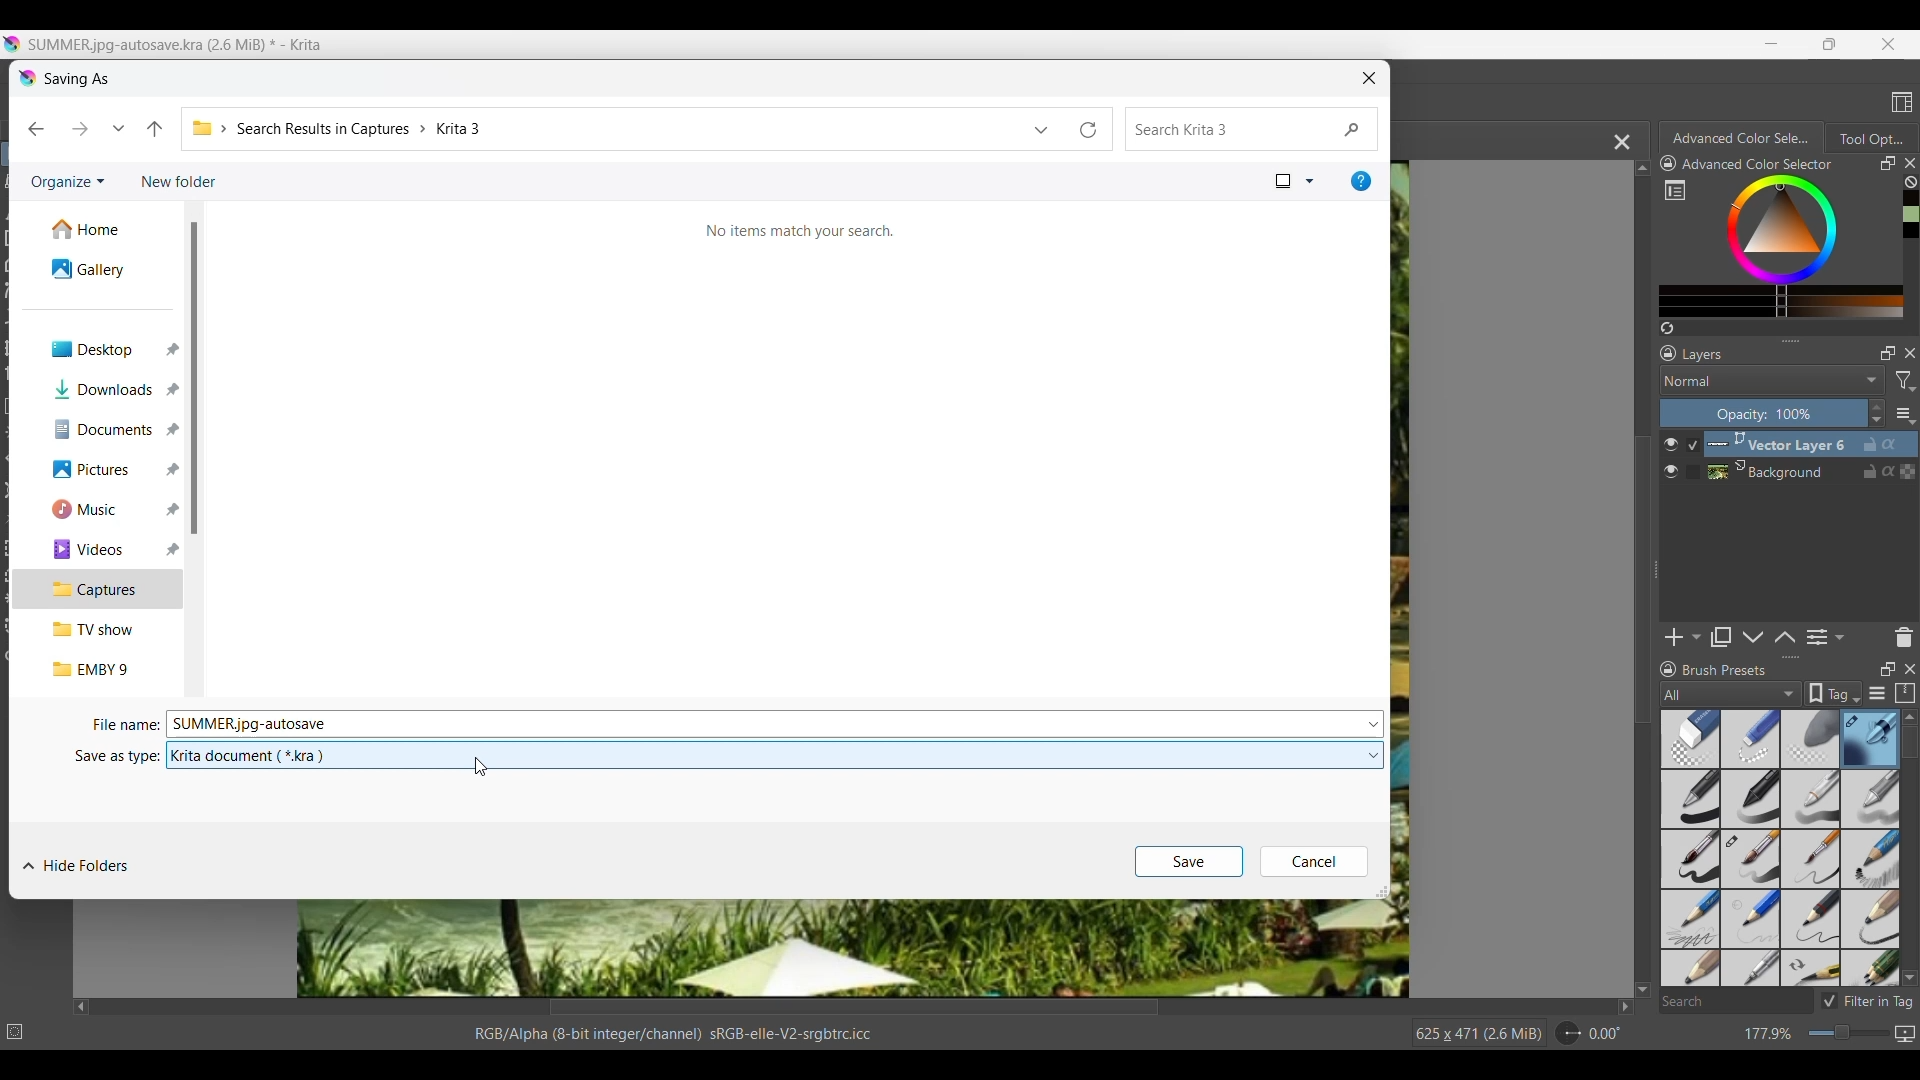 This screenshot has height=1080, width=1920. Describe the element at coordinates (68, 183) in the screenshot. I see `Organize folder options` at that location.